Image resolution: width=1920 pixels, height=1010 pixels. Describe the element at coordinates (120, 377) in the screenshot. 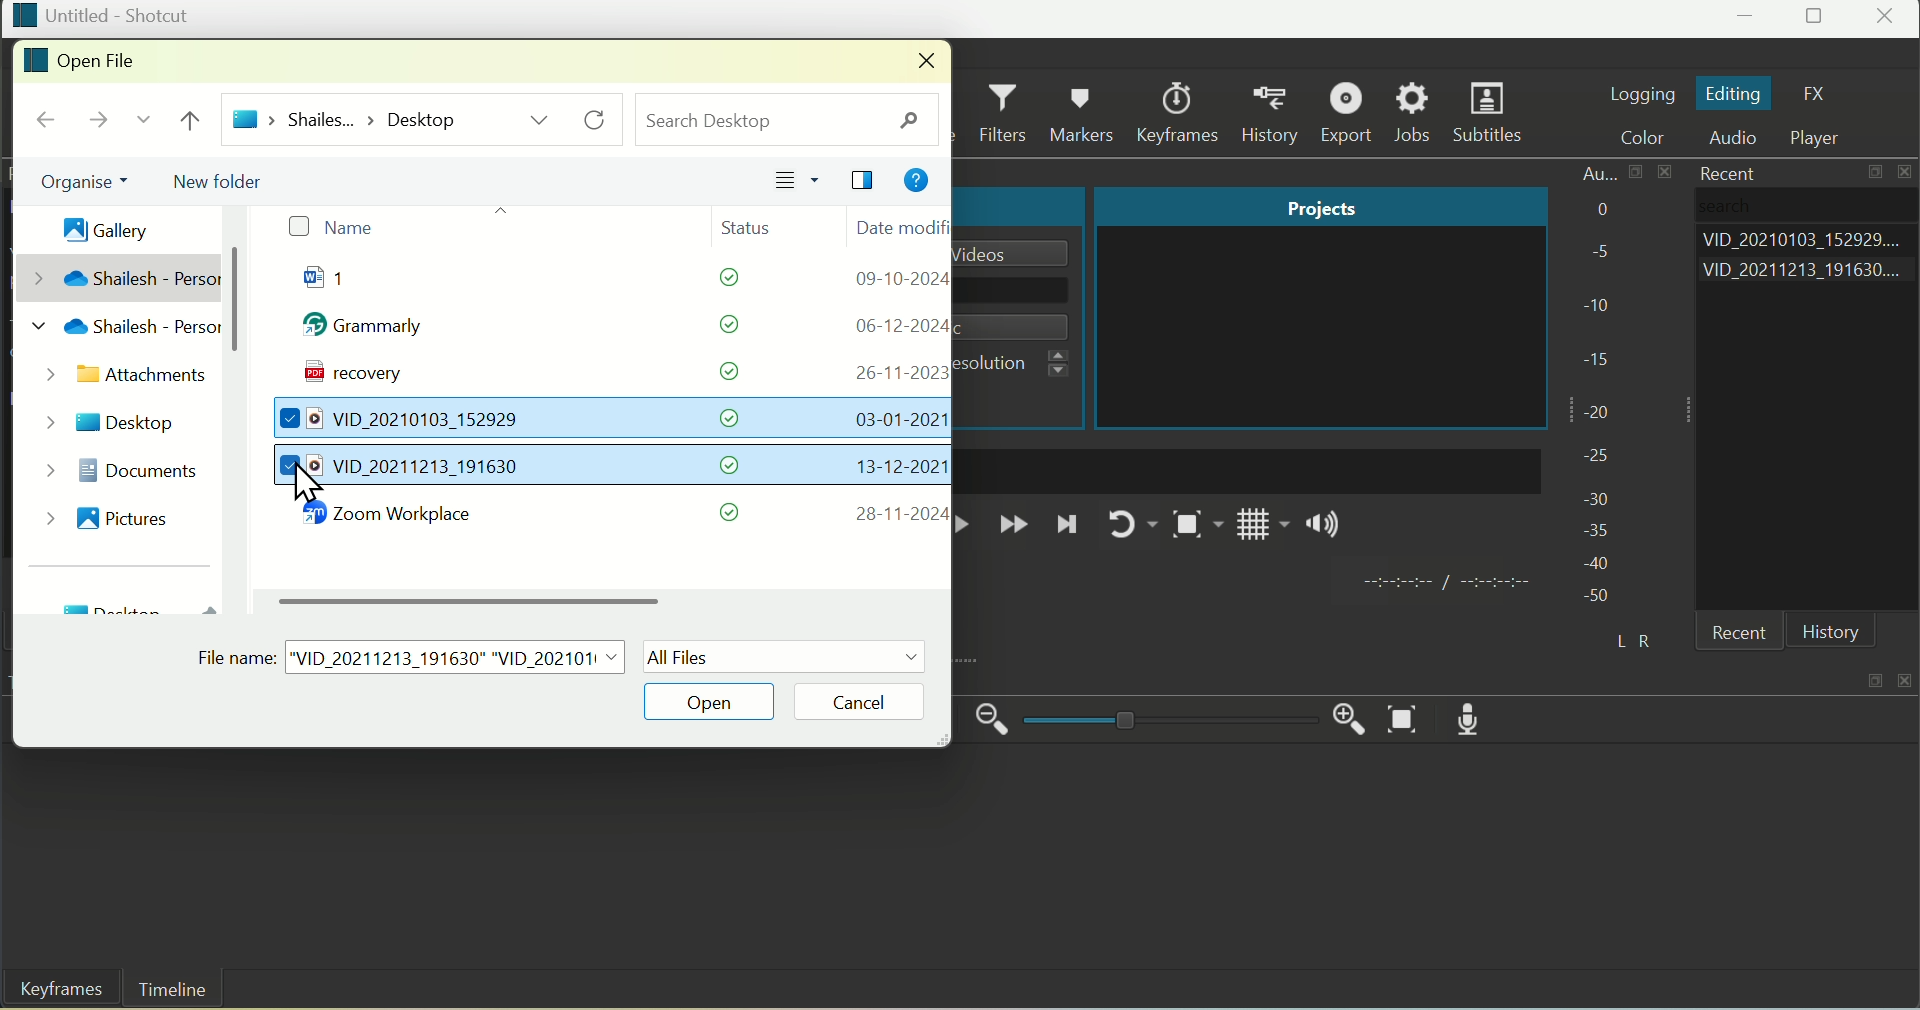

I see `Attachments` at that location.